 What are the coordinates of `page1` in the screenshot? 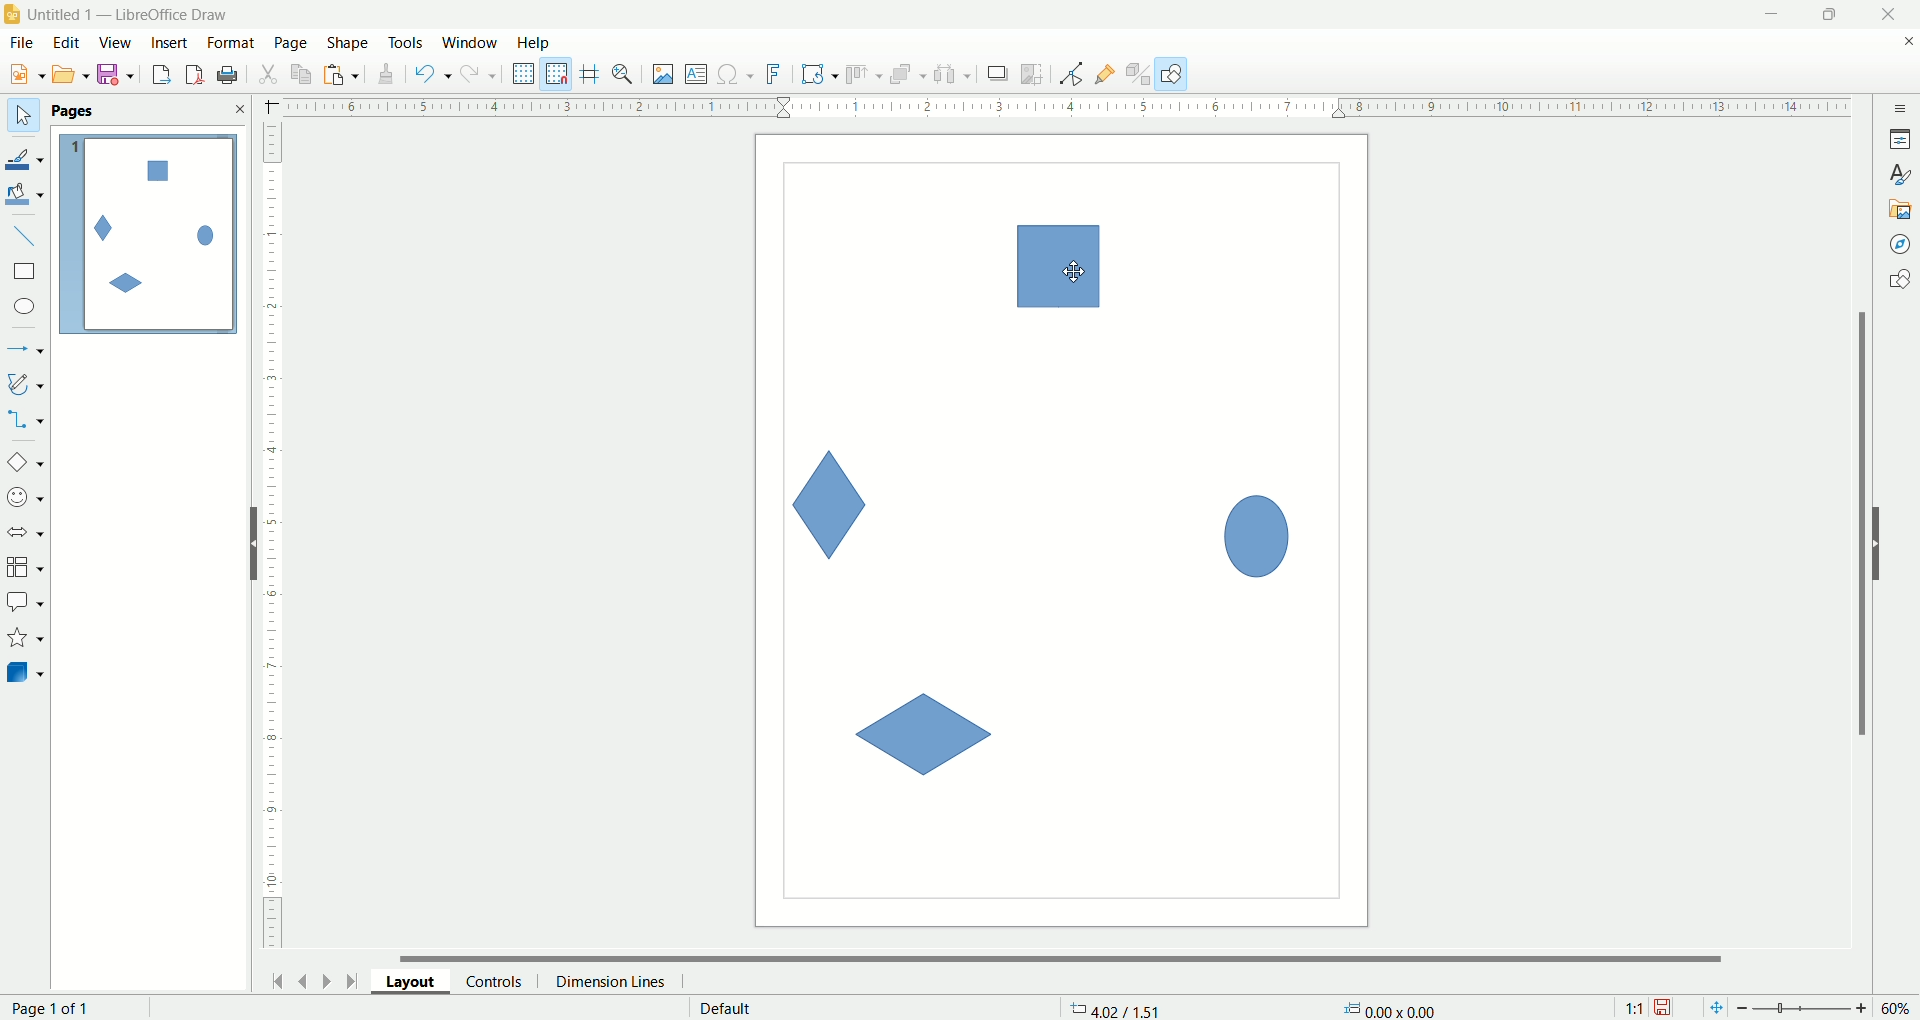 It's located at (149, 234).